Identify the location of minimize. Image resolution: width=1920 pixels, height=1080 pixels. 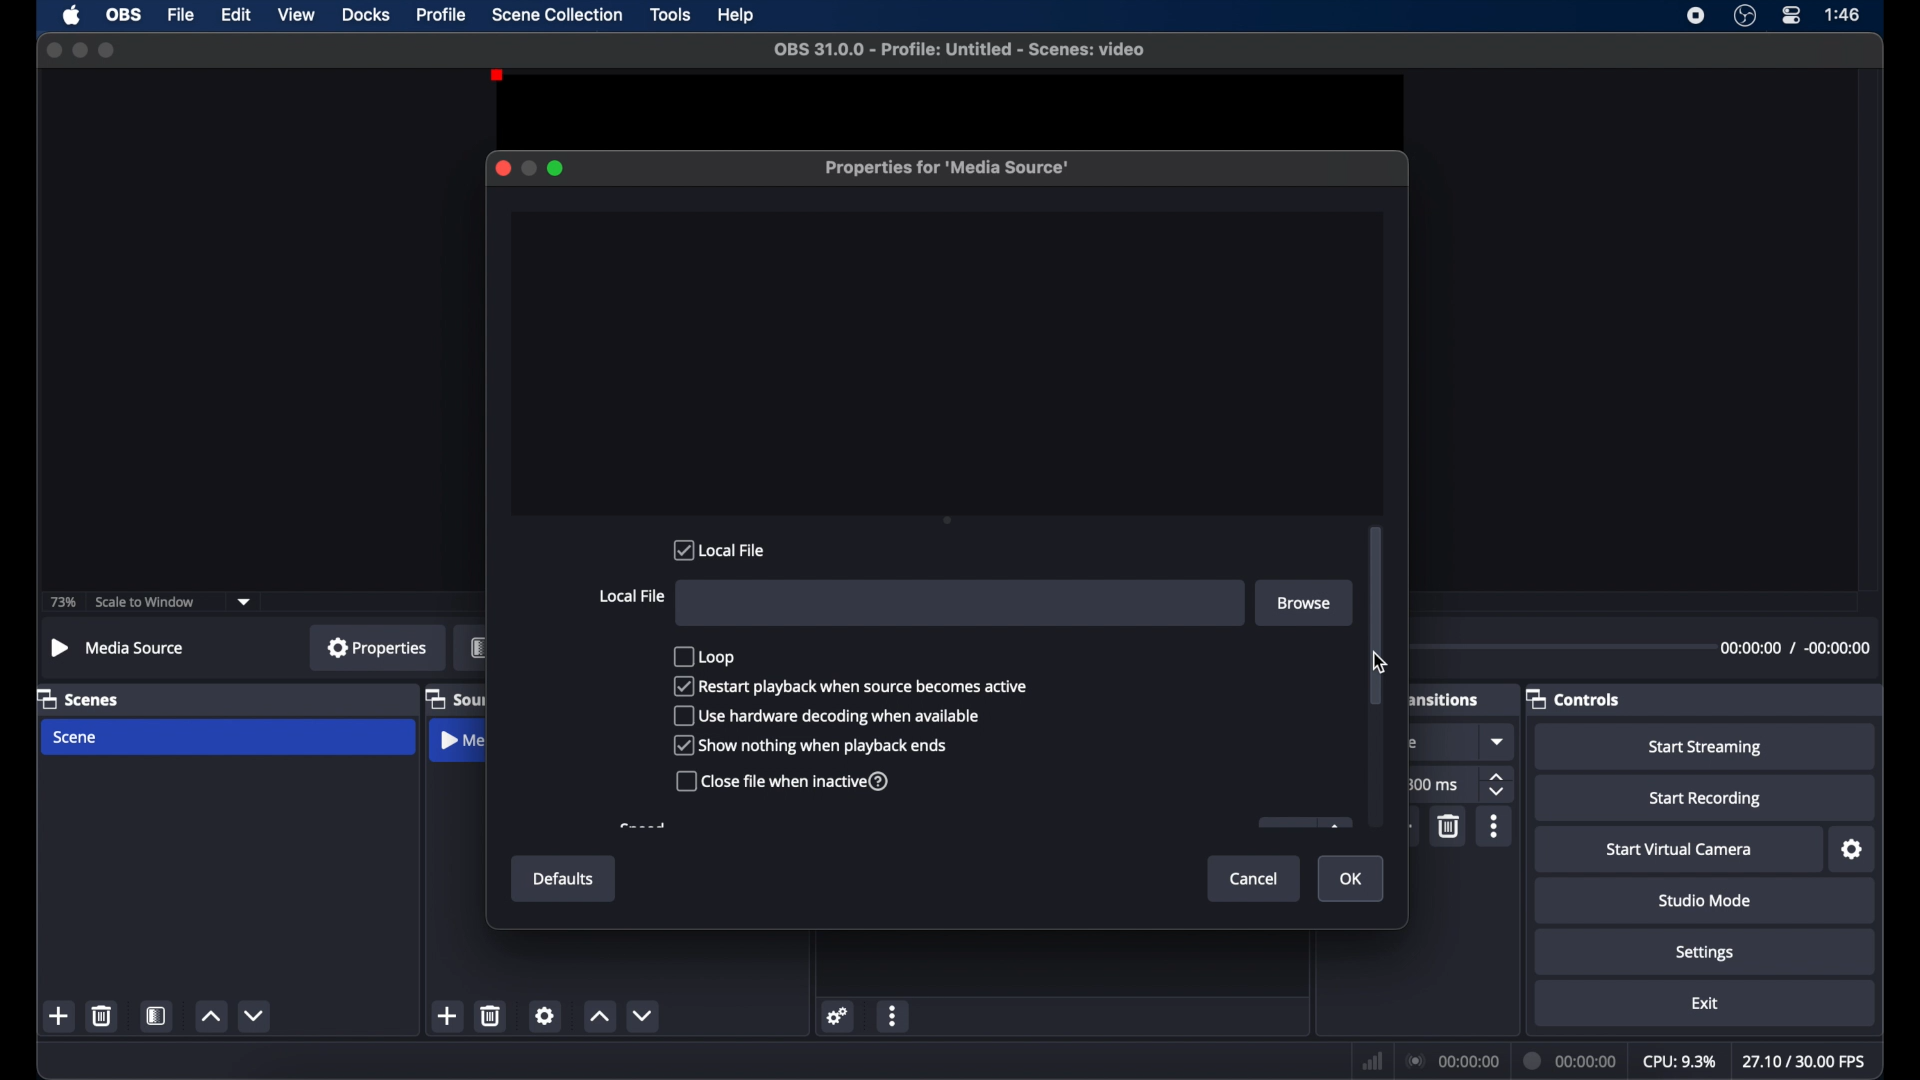
(79, 50).